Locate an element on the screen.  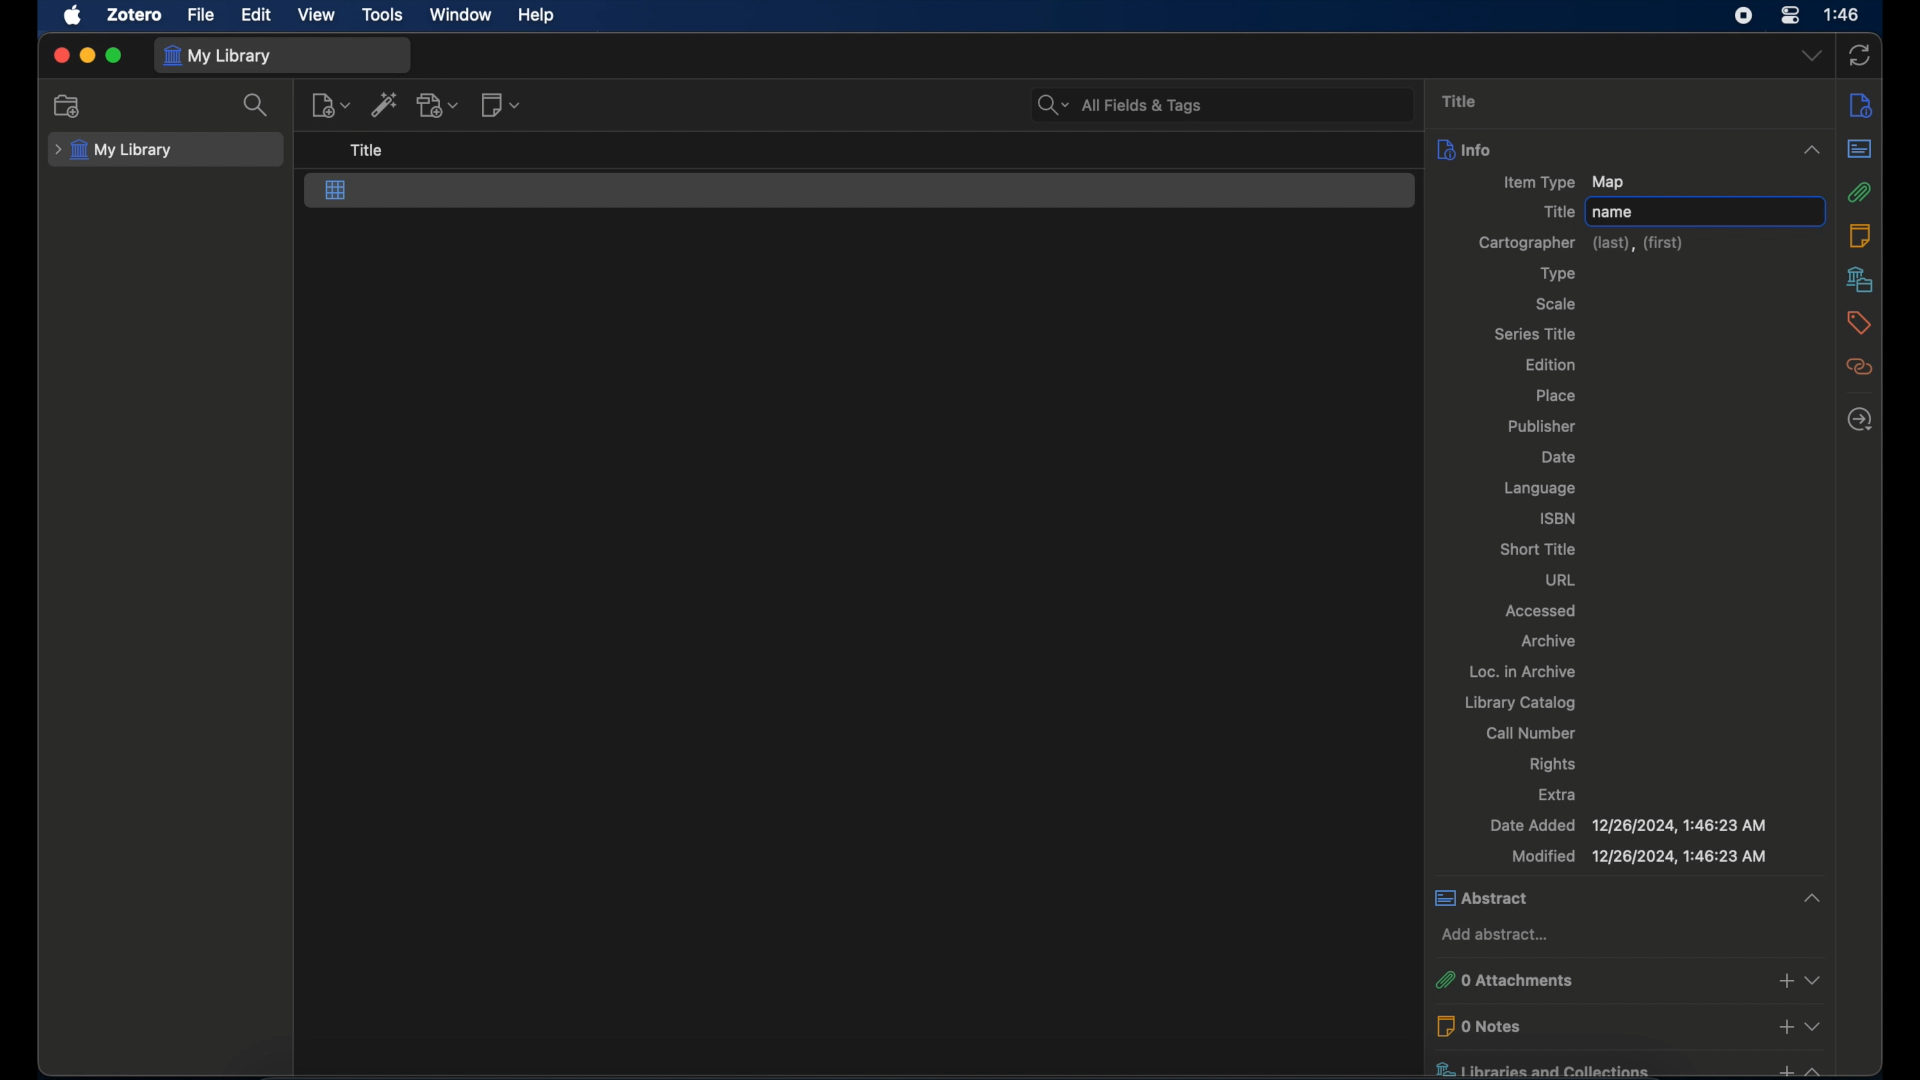
Collapse or expand  is located at coordinates (1815, 1068).